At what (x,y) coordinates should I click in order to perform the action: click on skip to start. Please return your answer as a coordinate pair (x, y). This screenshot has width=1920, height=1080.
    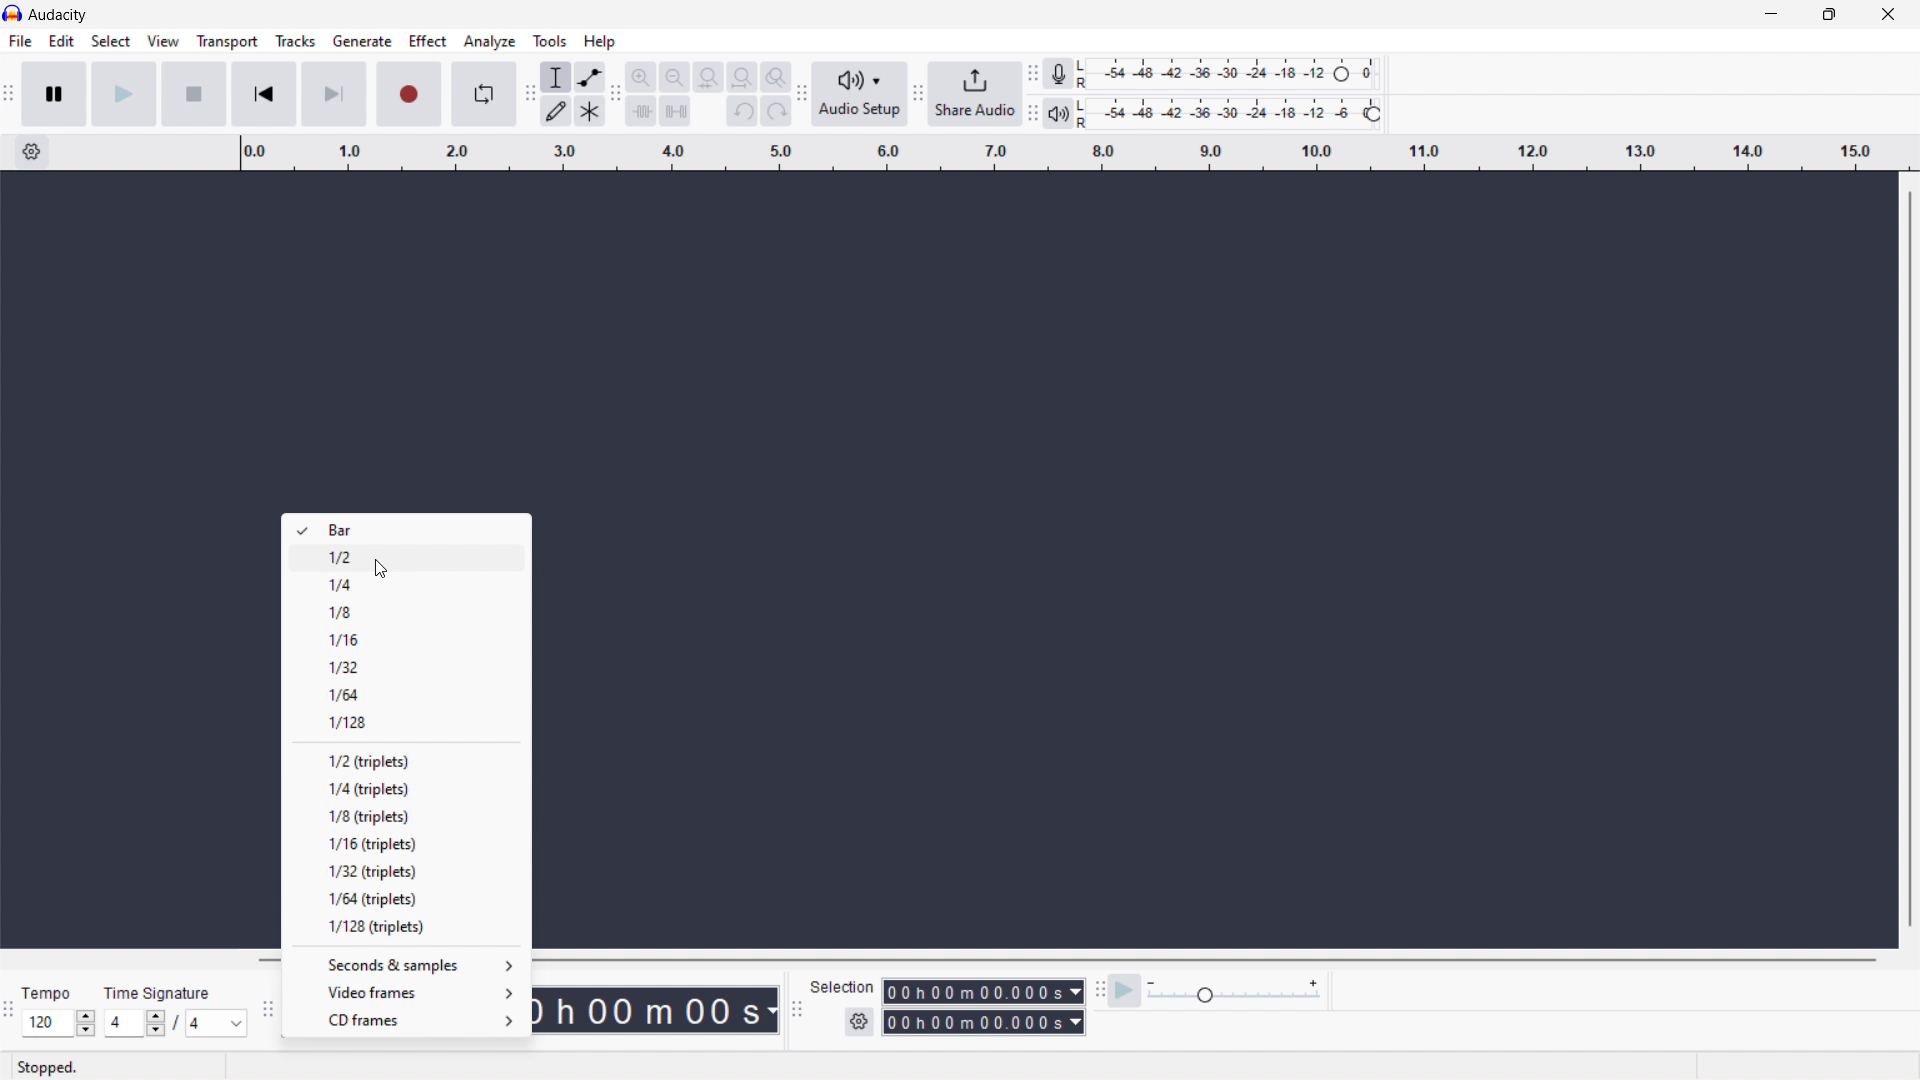
    Looking at the image, I should click on (264, 95).